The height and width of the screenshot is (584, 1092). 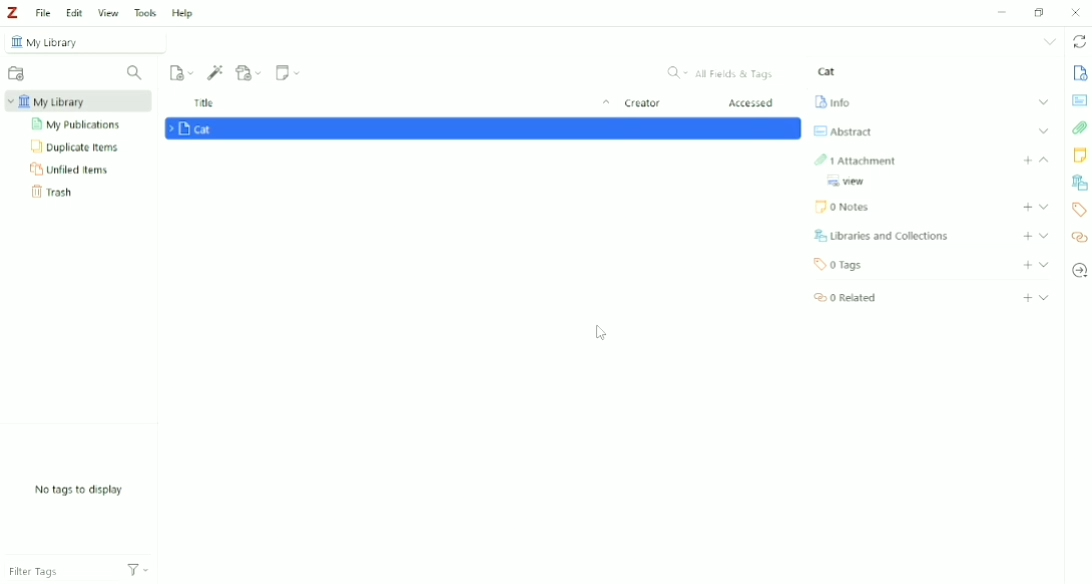 I want to click on Logo, so click(x=12, y=12).